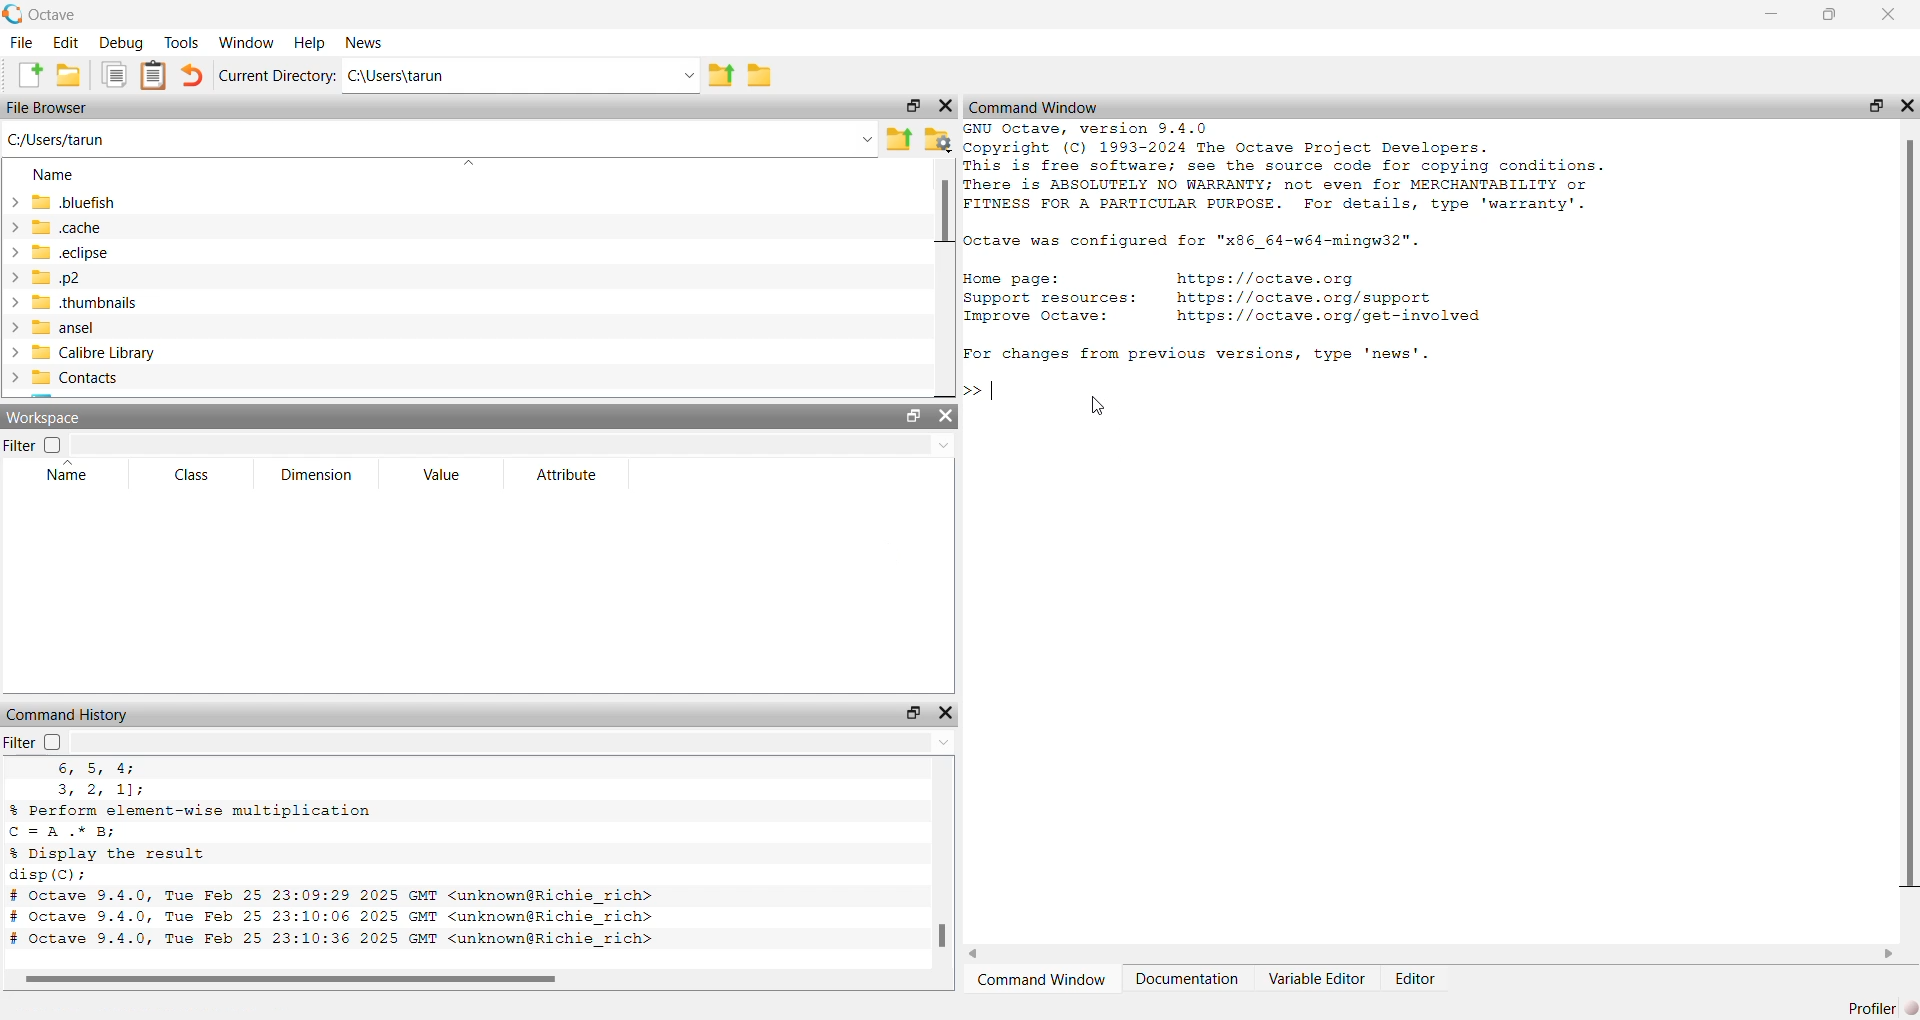 Image resolution: width=1920 pixels, height=1020 pixels. I want to click on Create New, so click(29, 74).